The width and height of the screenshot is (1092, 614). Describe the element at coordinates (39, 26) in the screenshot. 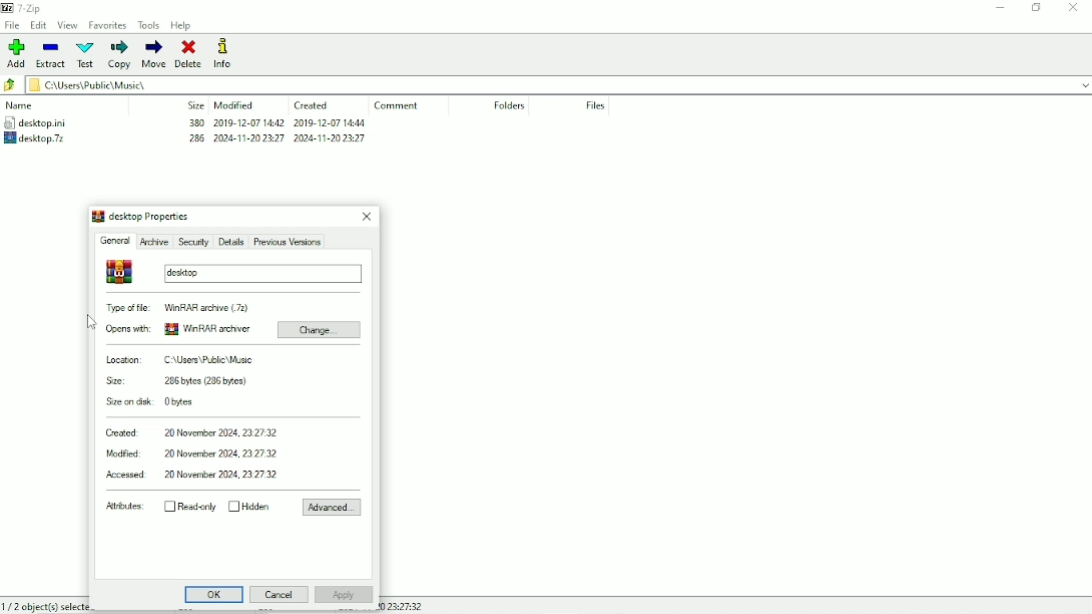

I see `Edit` at that location.